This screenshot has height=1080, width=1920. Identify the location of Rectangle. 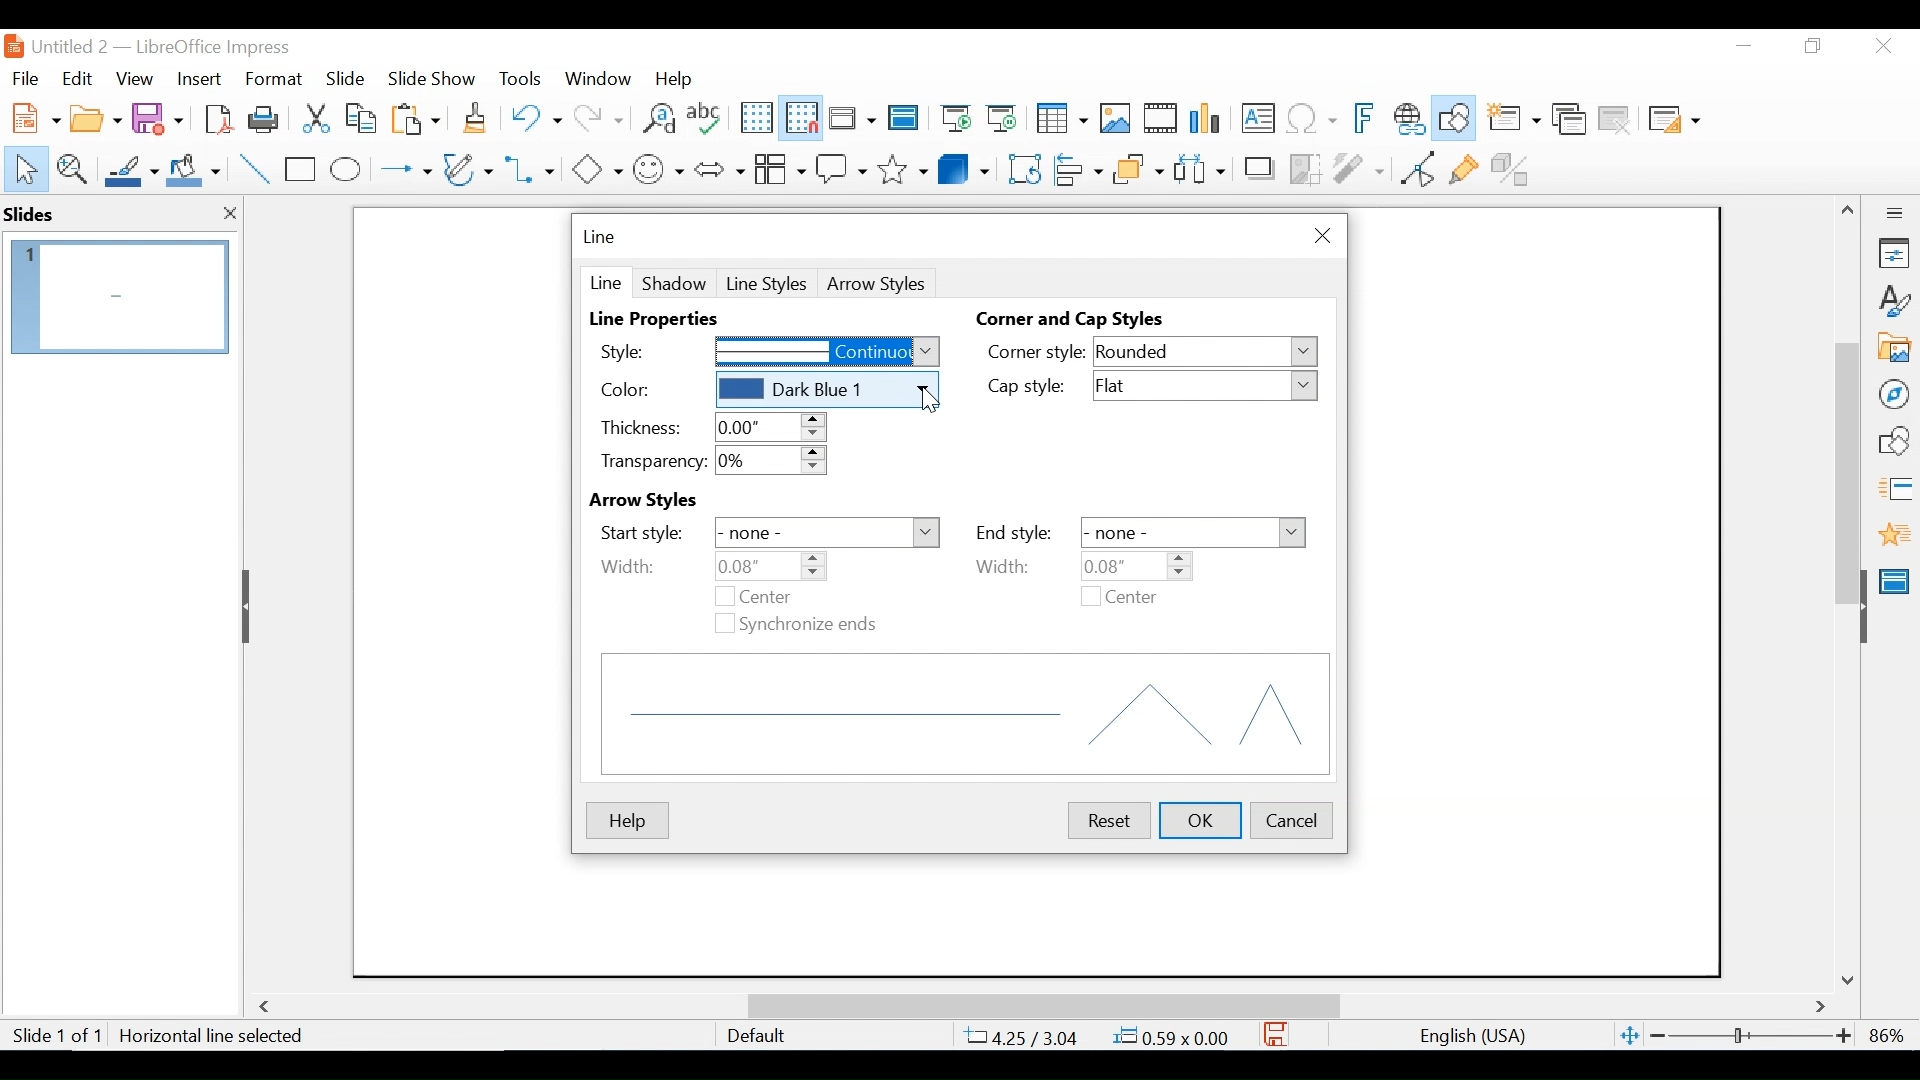
(302, 170).